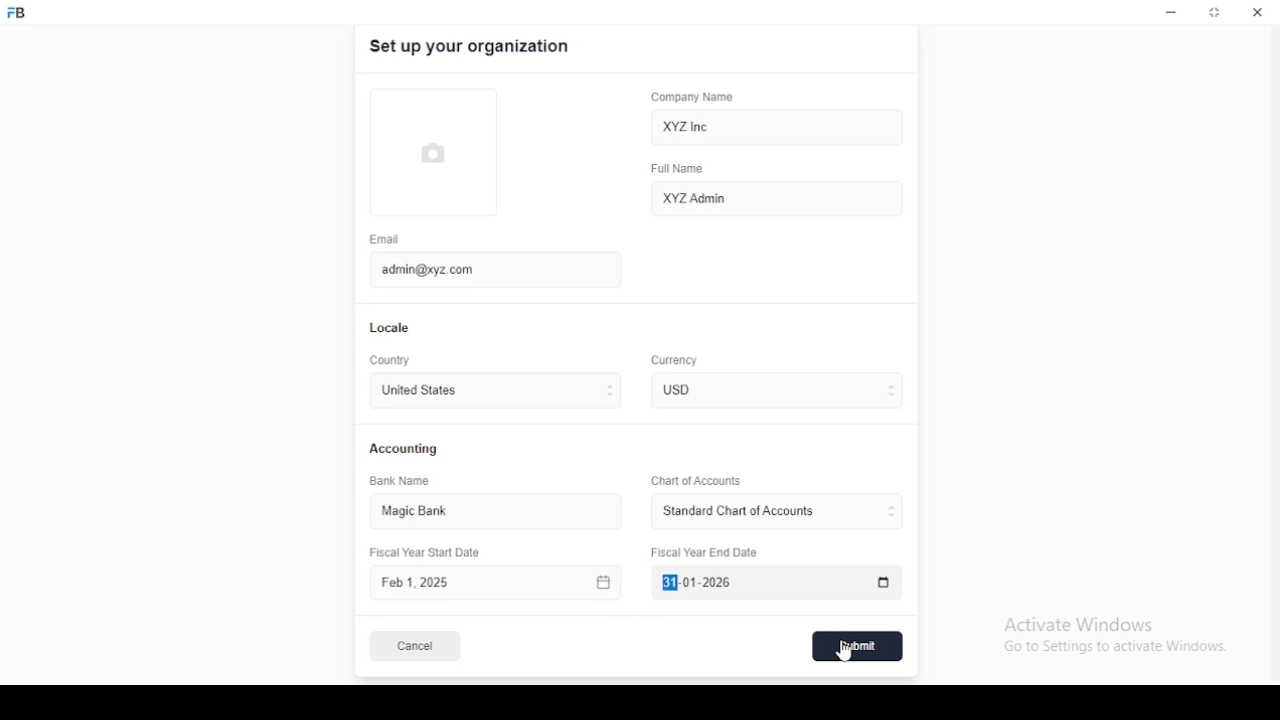 The width and height of the screenshot is (1280, 720). I want to click on Fiscal Year End Date, so click(771, 583).